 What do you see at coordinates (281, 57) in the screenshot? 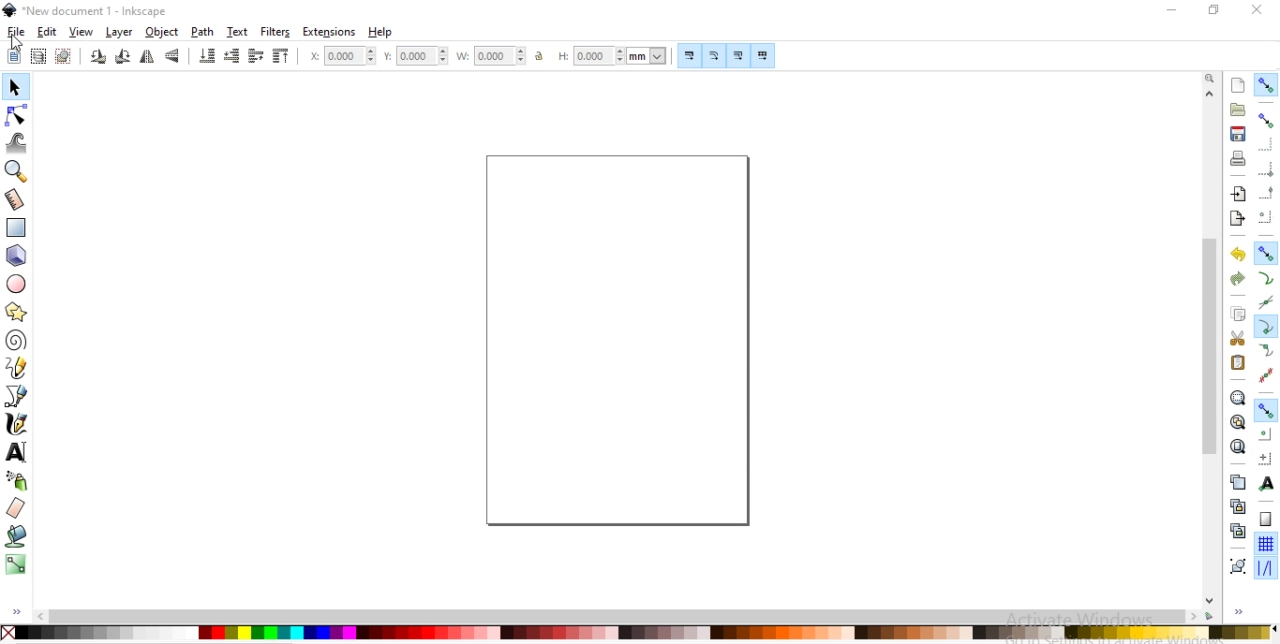
I see `raise selection to top` at bounding box center [281, 57].